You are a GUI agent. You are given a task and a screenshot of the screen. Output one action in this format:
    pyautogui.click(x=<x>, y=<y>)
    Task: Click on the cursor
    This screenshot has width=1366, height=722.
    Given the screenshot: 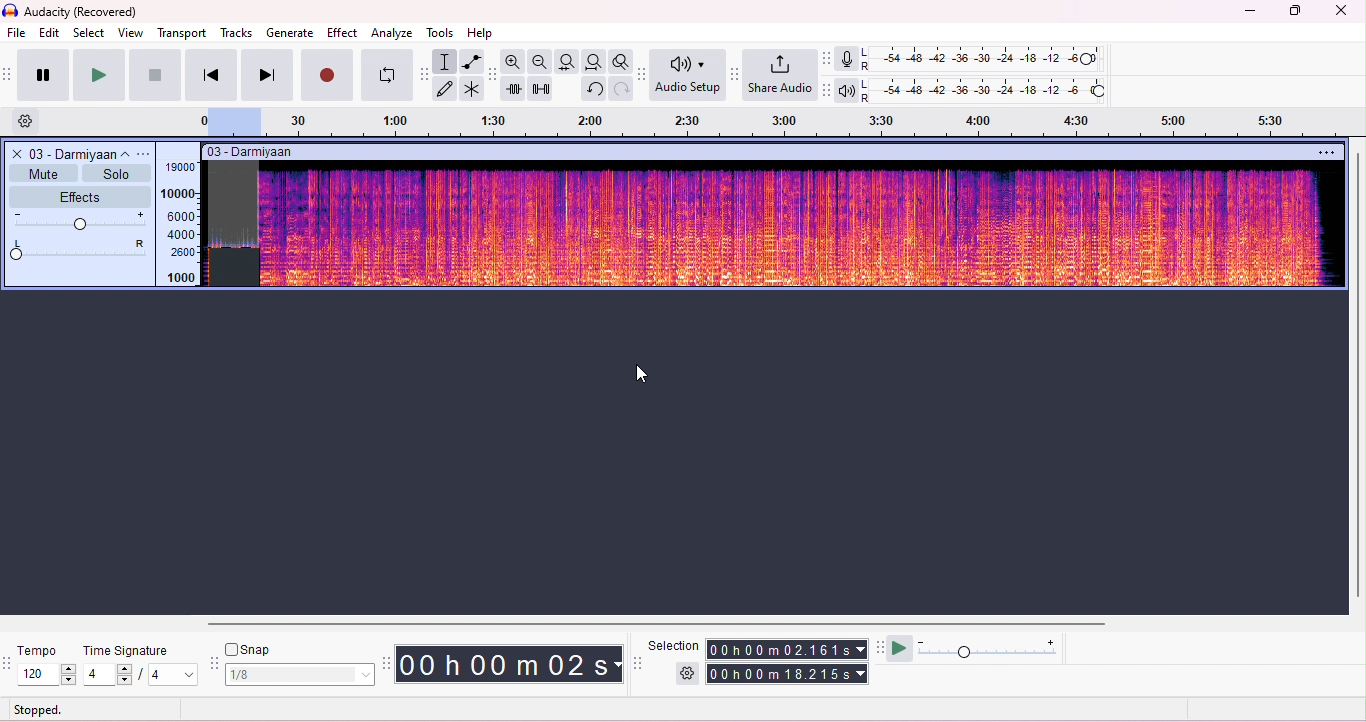 What is the action you would take?
    pyautogui.click(x=645, y=372)
    